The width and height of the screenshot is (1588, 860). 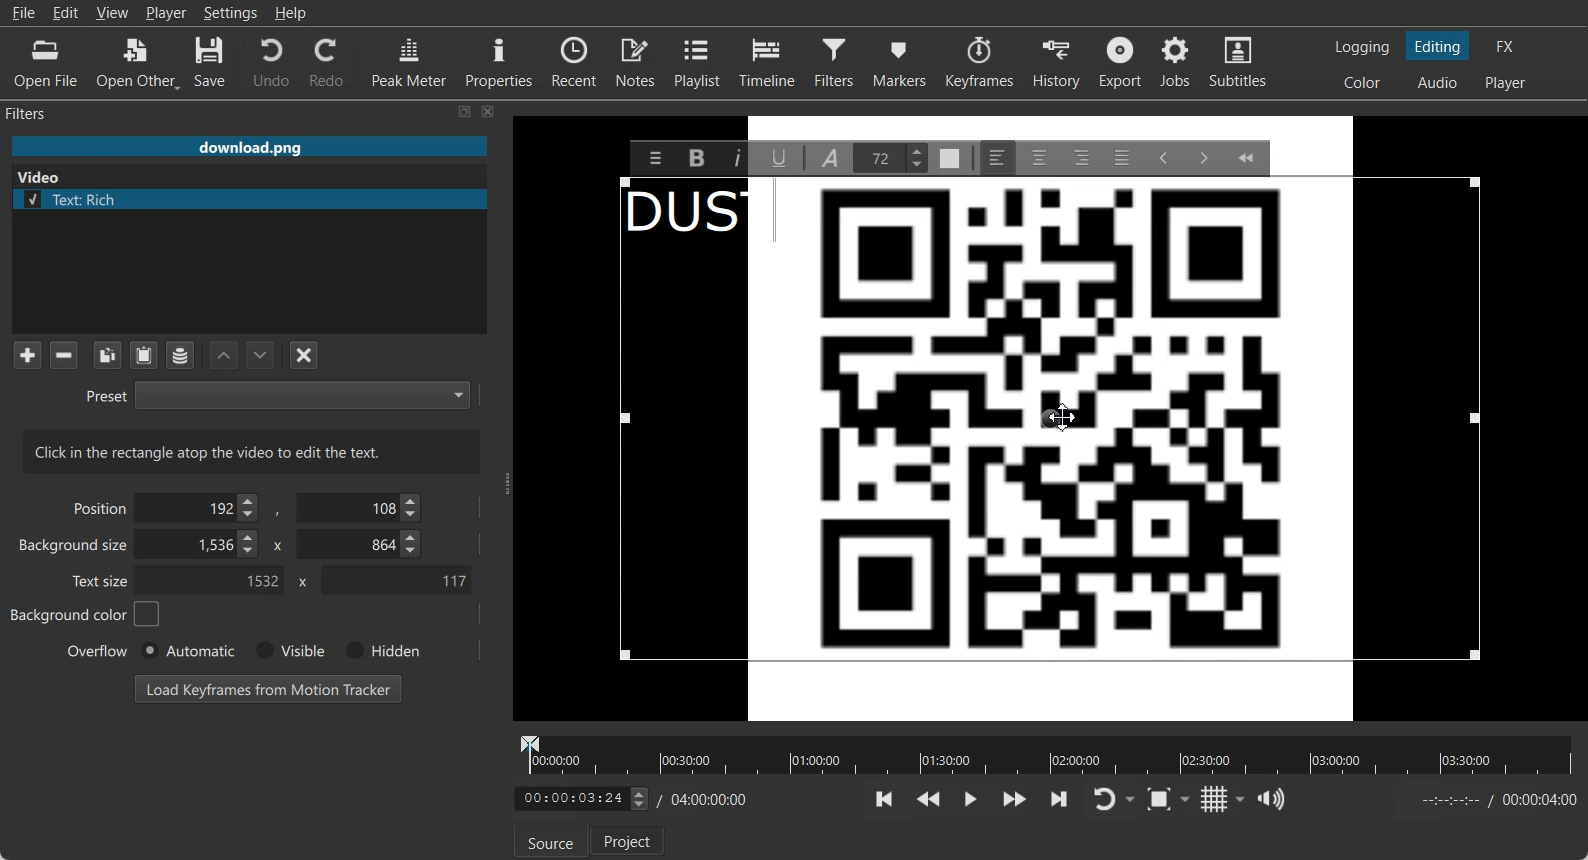 I want to click on Background size X- Coordinate, so click(x=201, y=546).